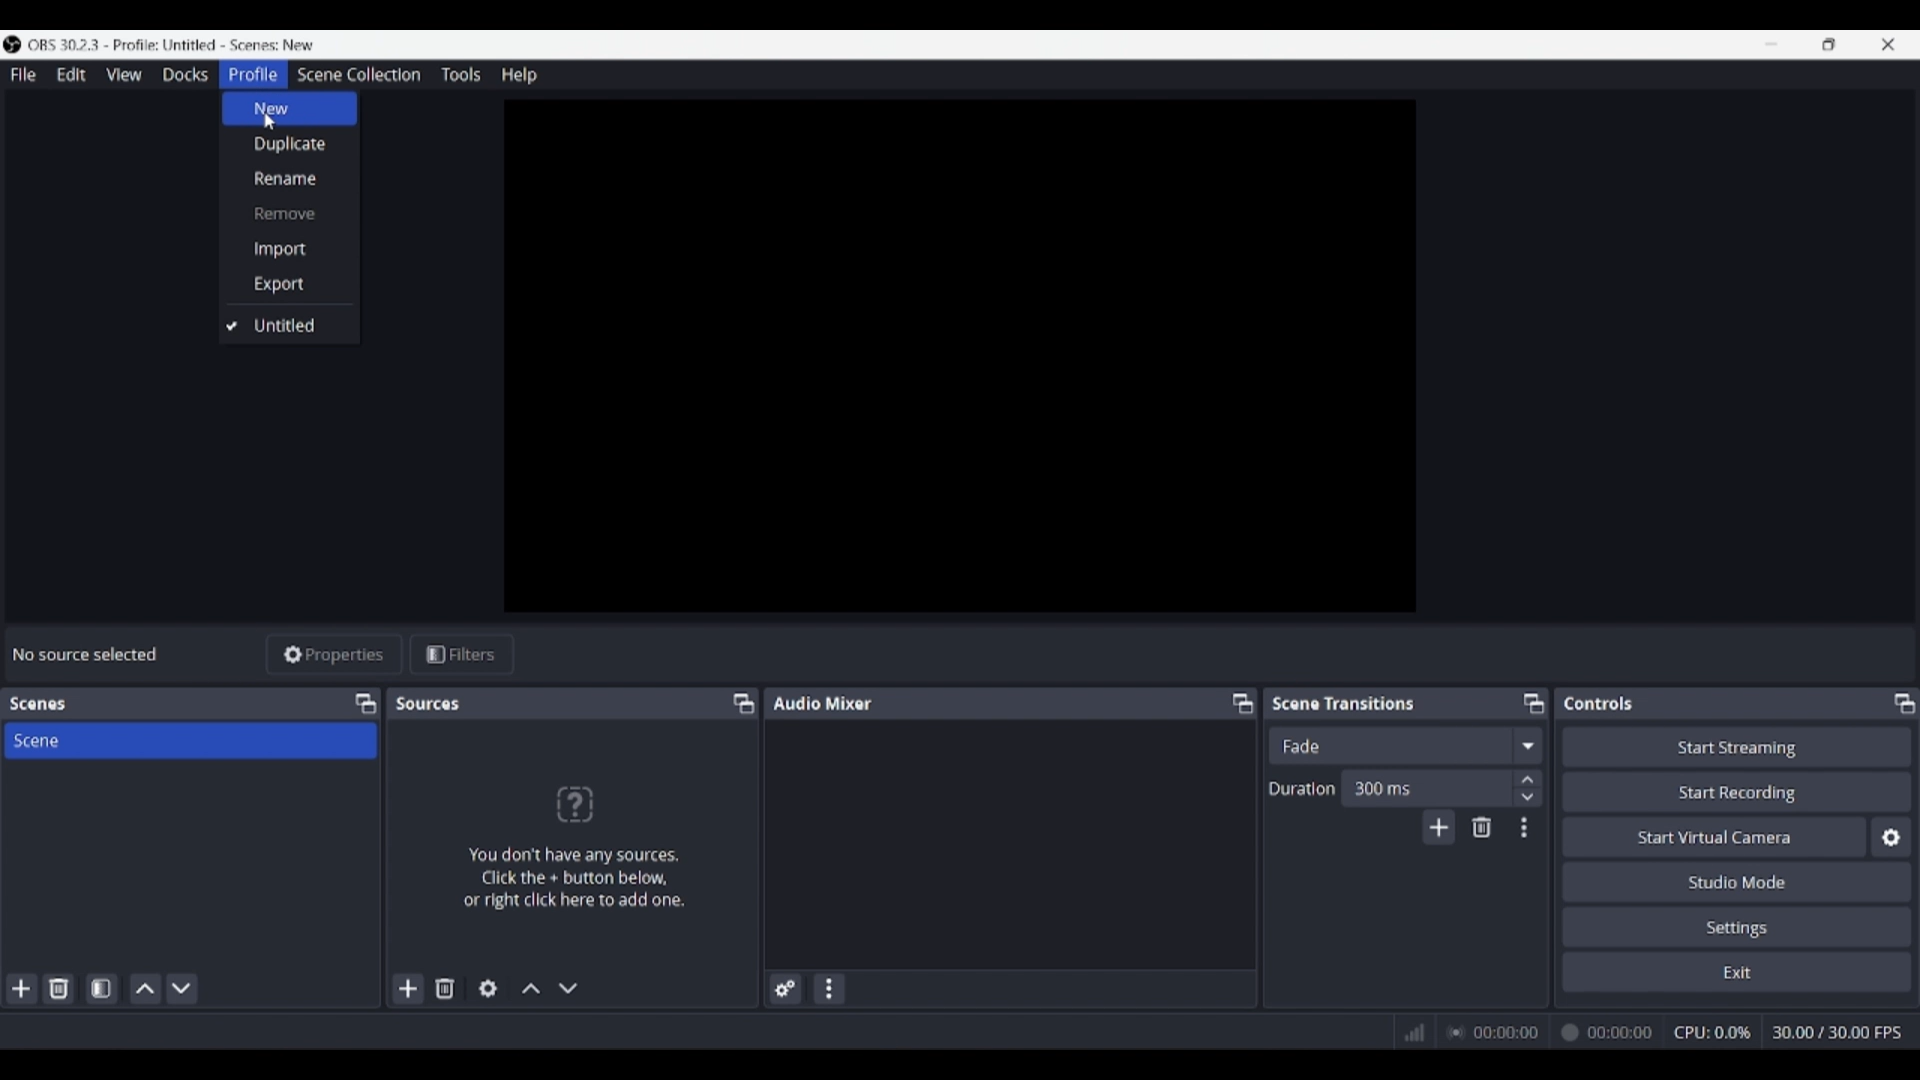 The image size is (1920, 1080). Describe the element at coordinates (271, 127) in the screenshot. I see `Cursor` at that location.